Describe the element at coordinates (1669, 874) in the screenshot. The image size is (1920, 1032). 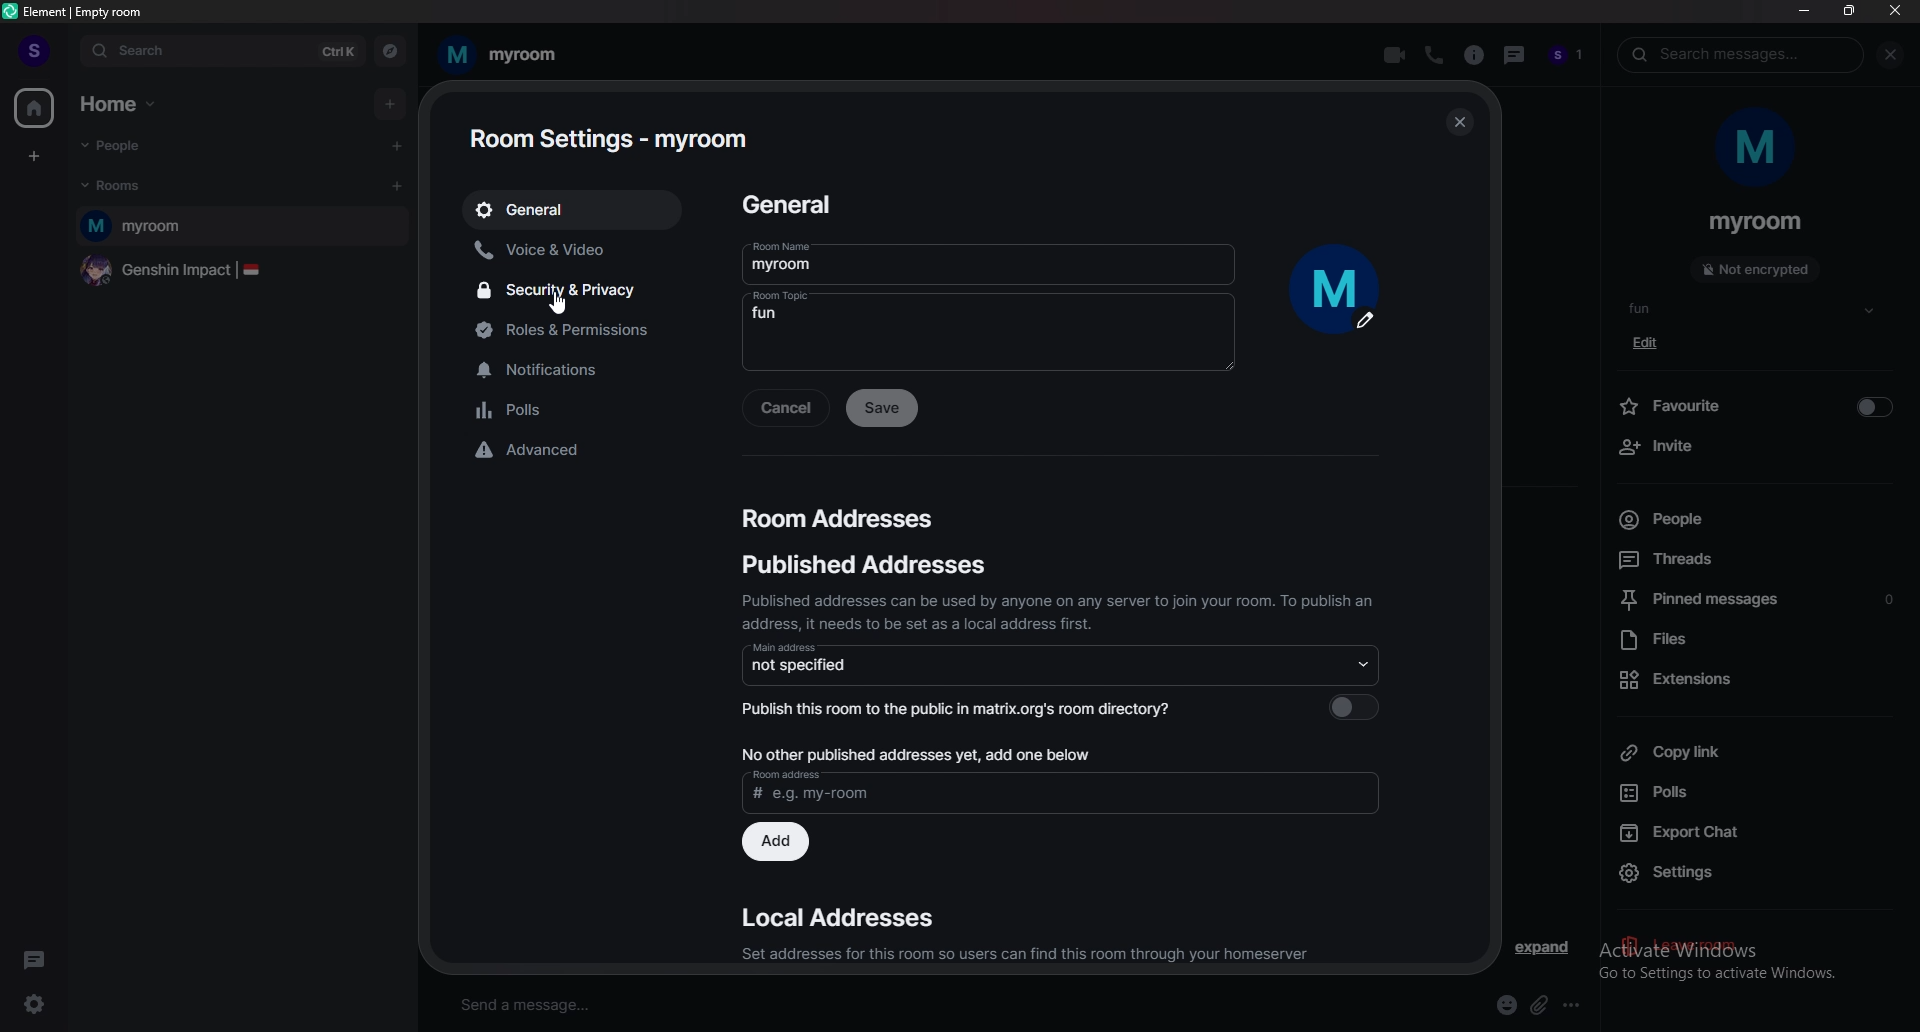
I see `settings` at that location.